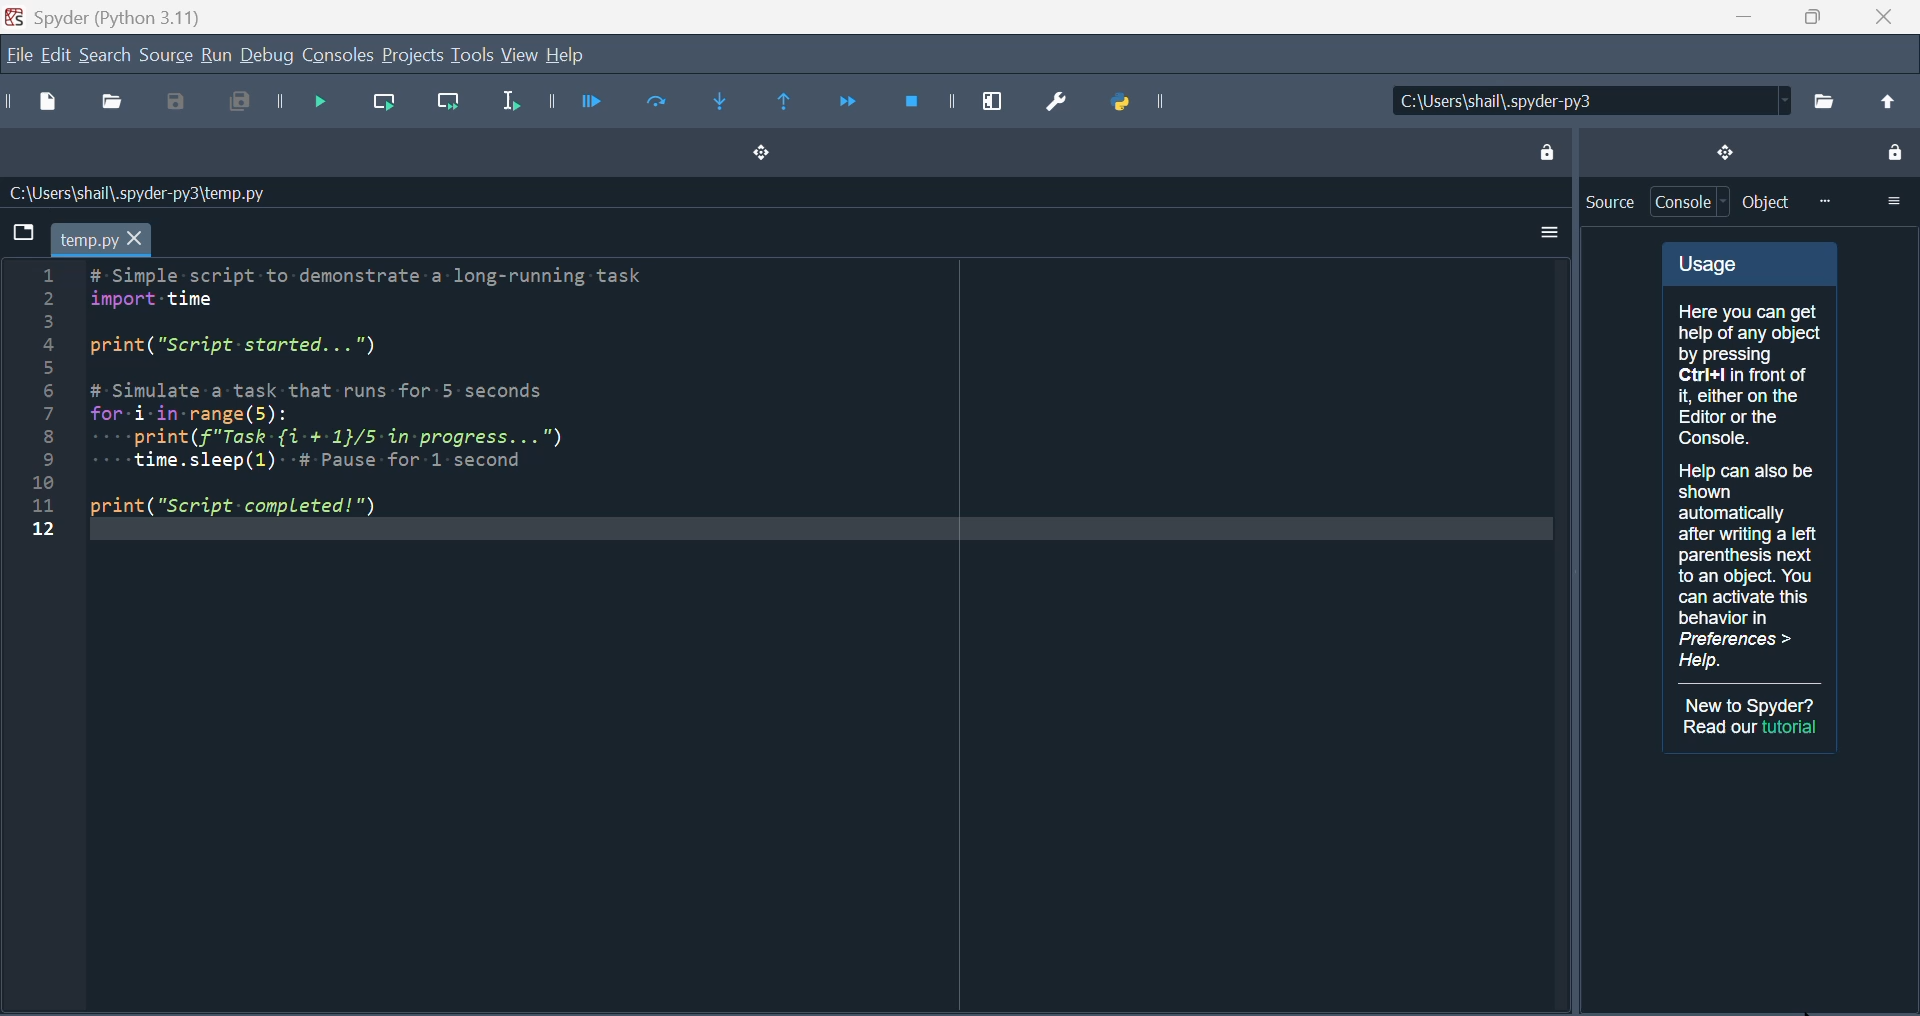 This screenshot has width=1920, height=1016. Describe the element at coordinates (165, 55) in the screenshot. I see `Source` at that location.